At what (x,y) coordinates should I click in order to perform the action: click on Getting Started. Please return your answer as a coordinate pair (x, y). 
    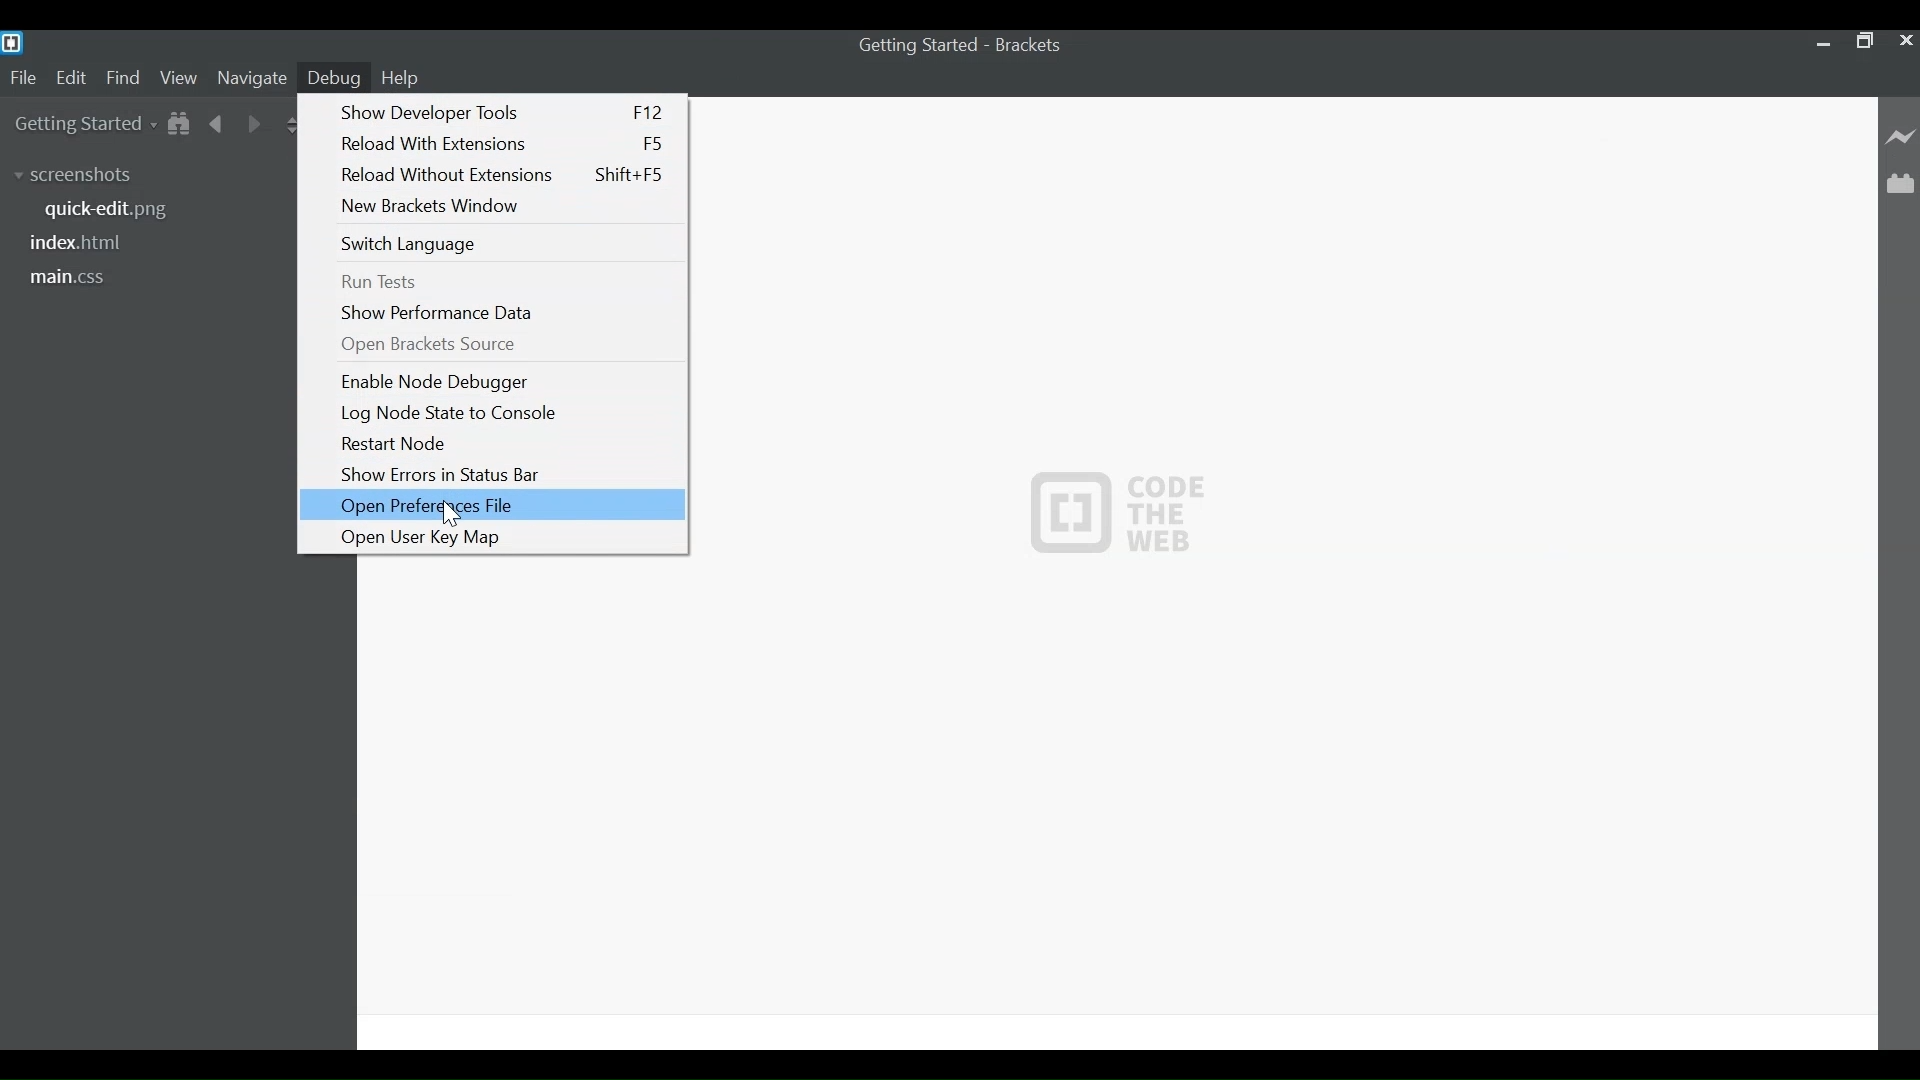
    Looking at the image, I should click on (79, 125).